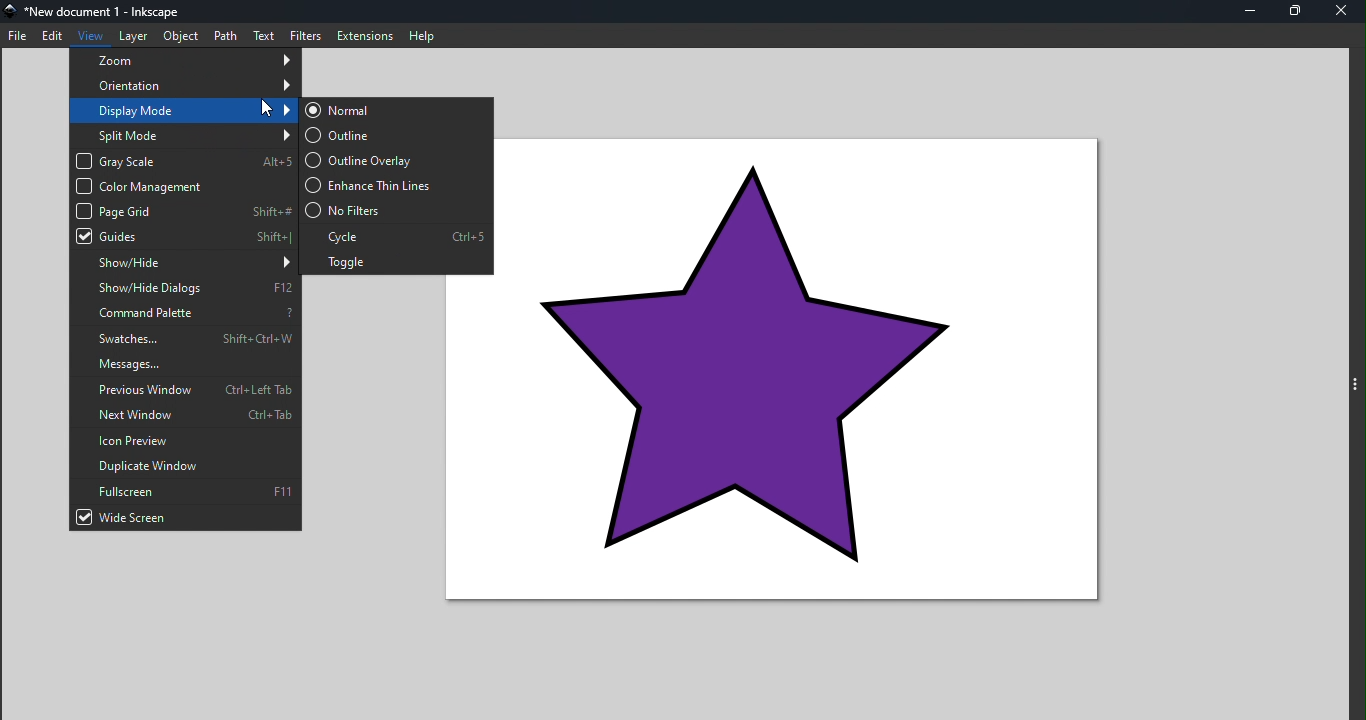 Image resolution: width=1366 pixels, height=720 pixels. I want to click on Extensions, so click(363, 36).